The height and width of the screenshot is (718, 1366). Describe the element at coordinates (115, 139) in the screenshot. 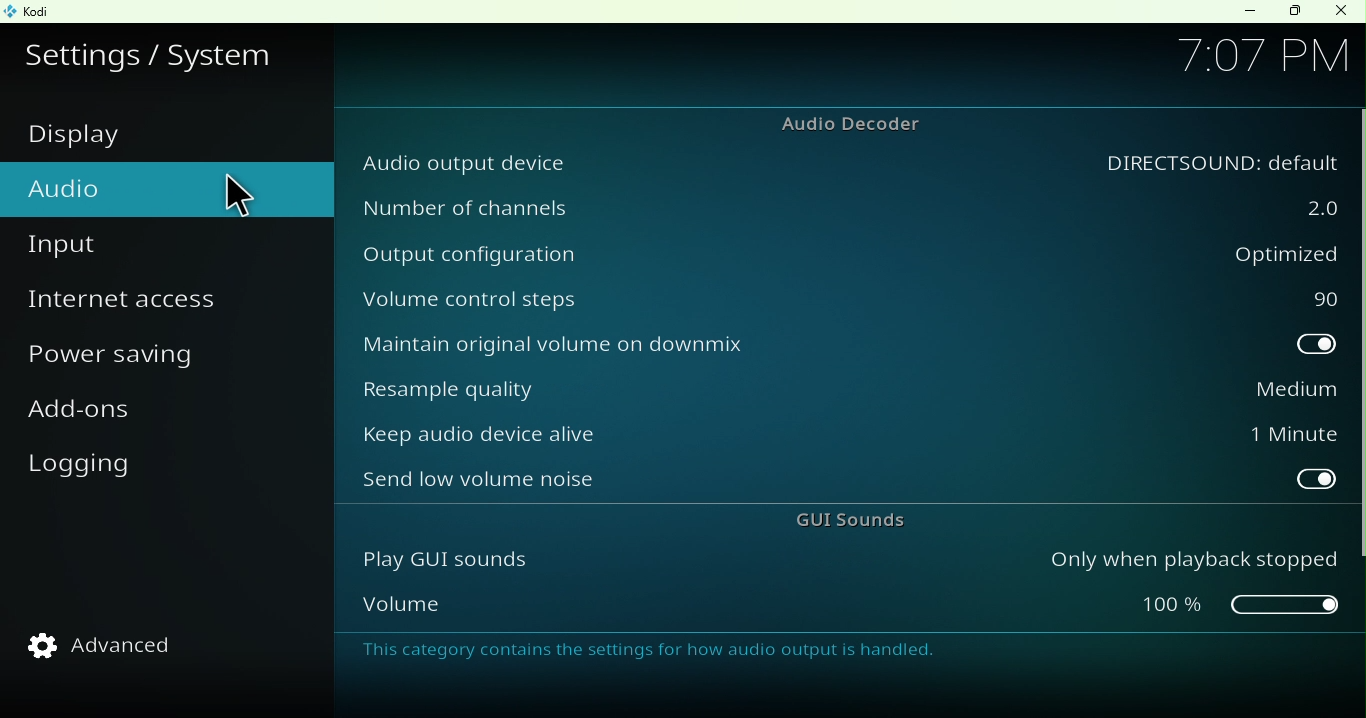

I see `Display` at that location.